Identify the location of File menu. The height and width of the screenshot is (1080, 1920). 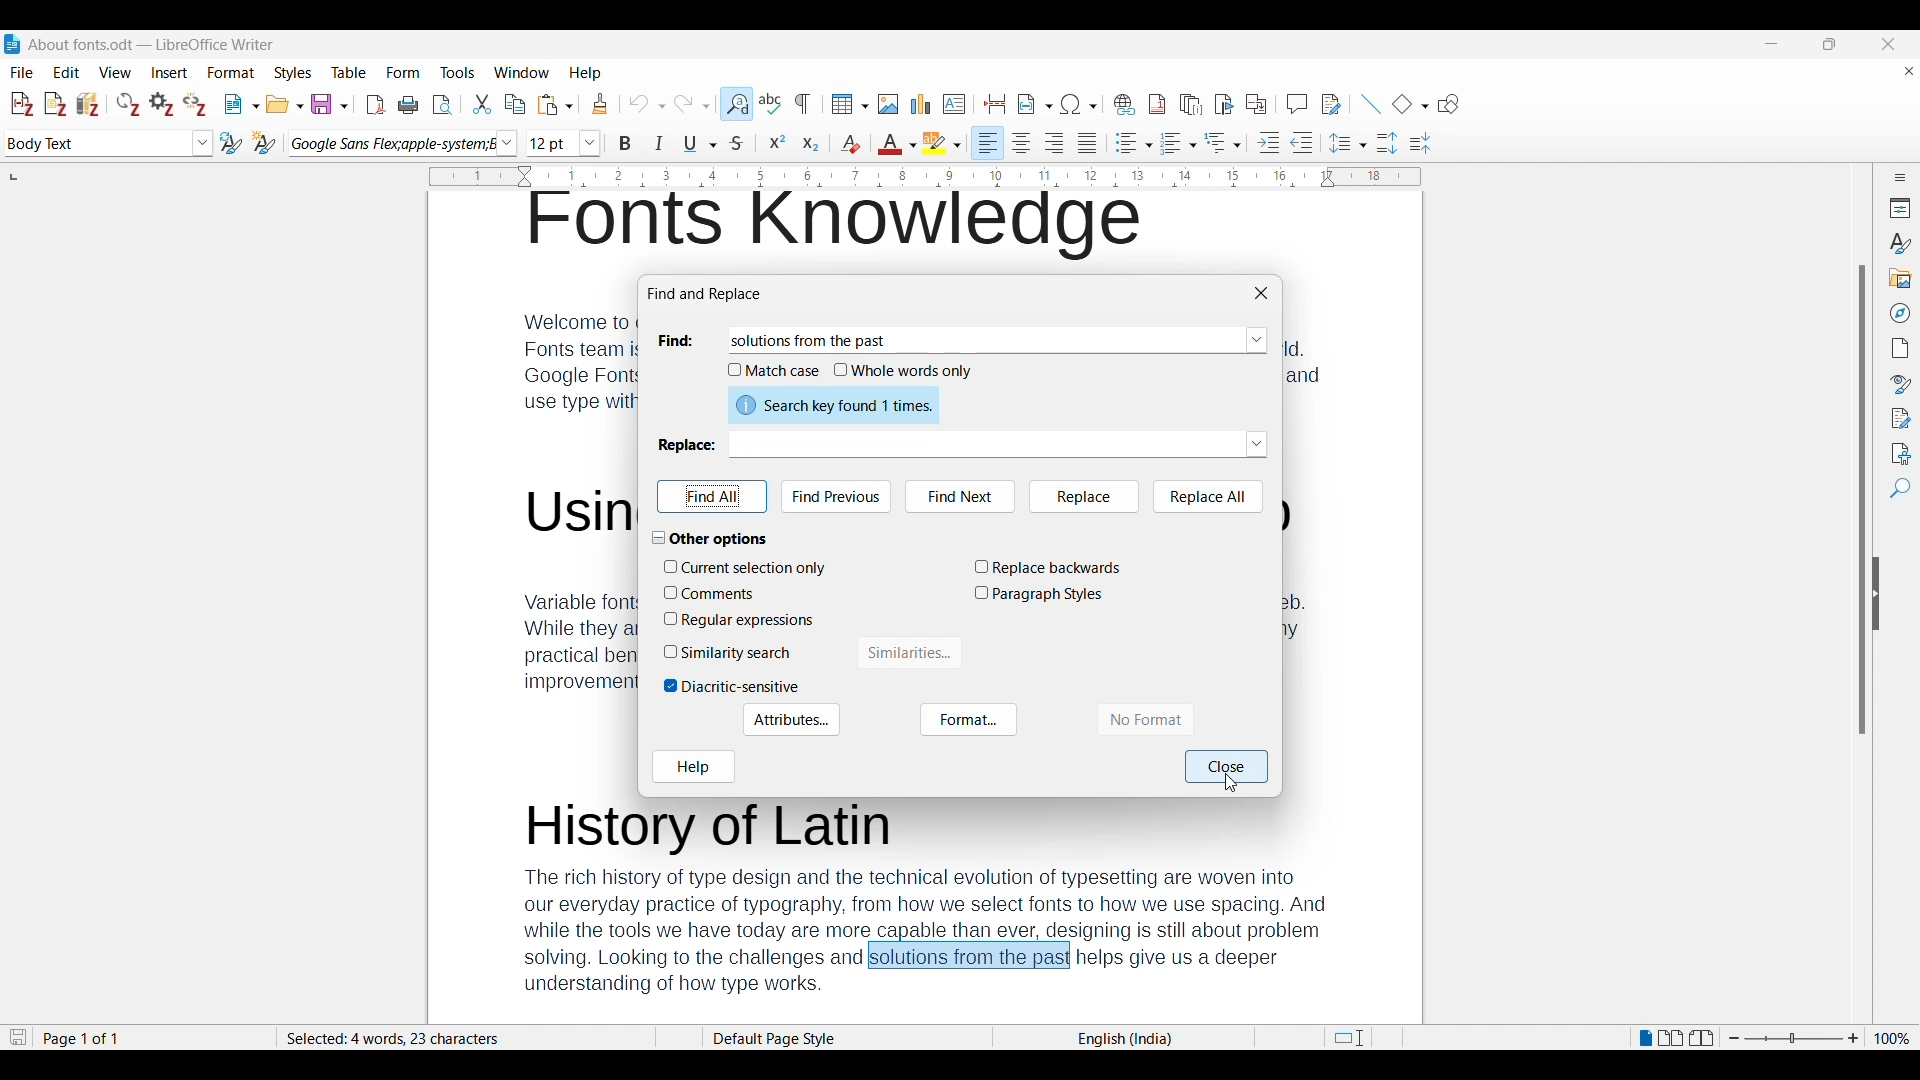
(22, 72).